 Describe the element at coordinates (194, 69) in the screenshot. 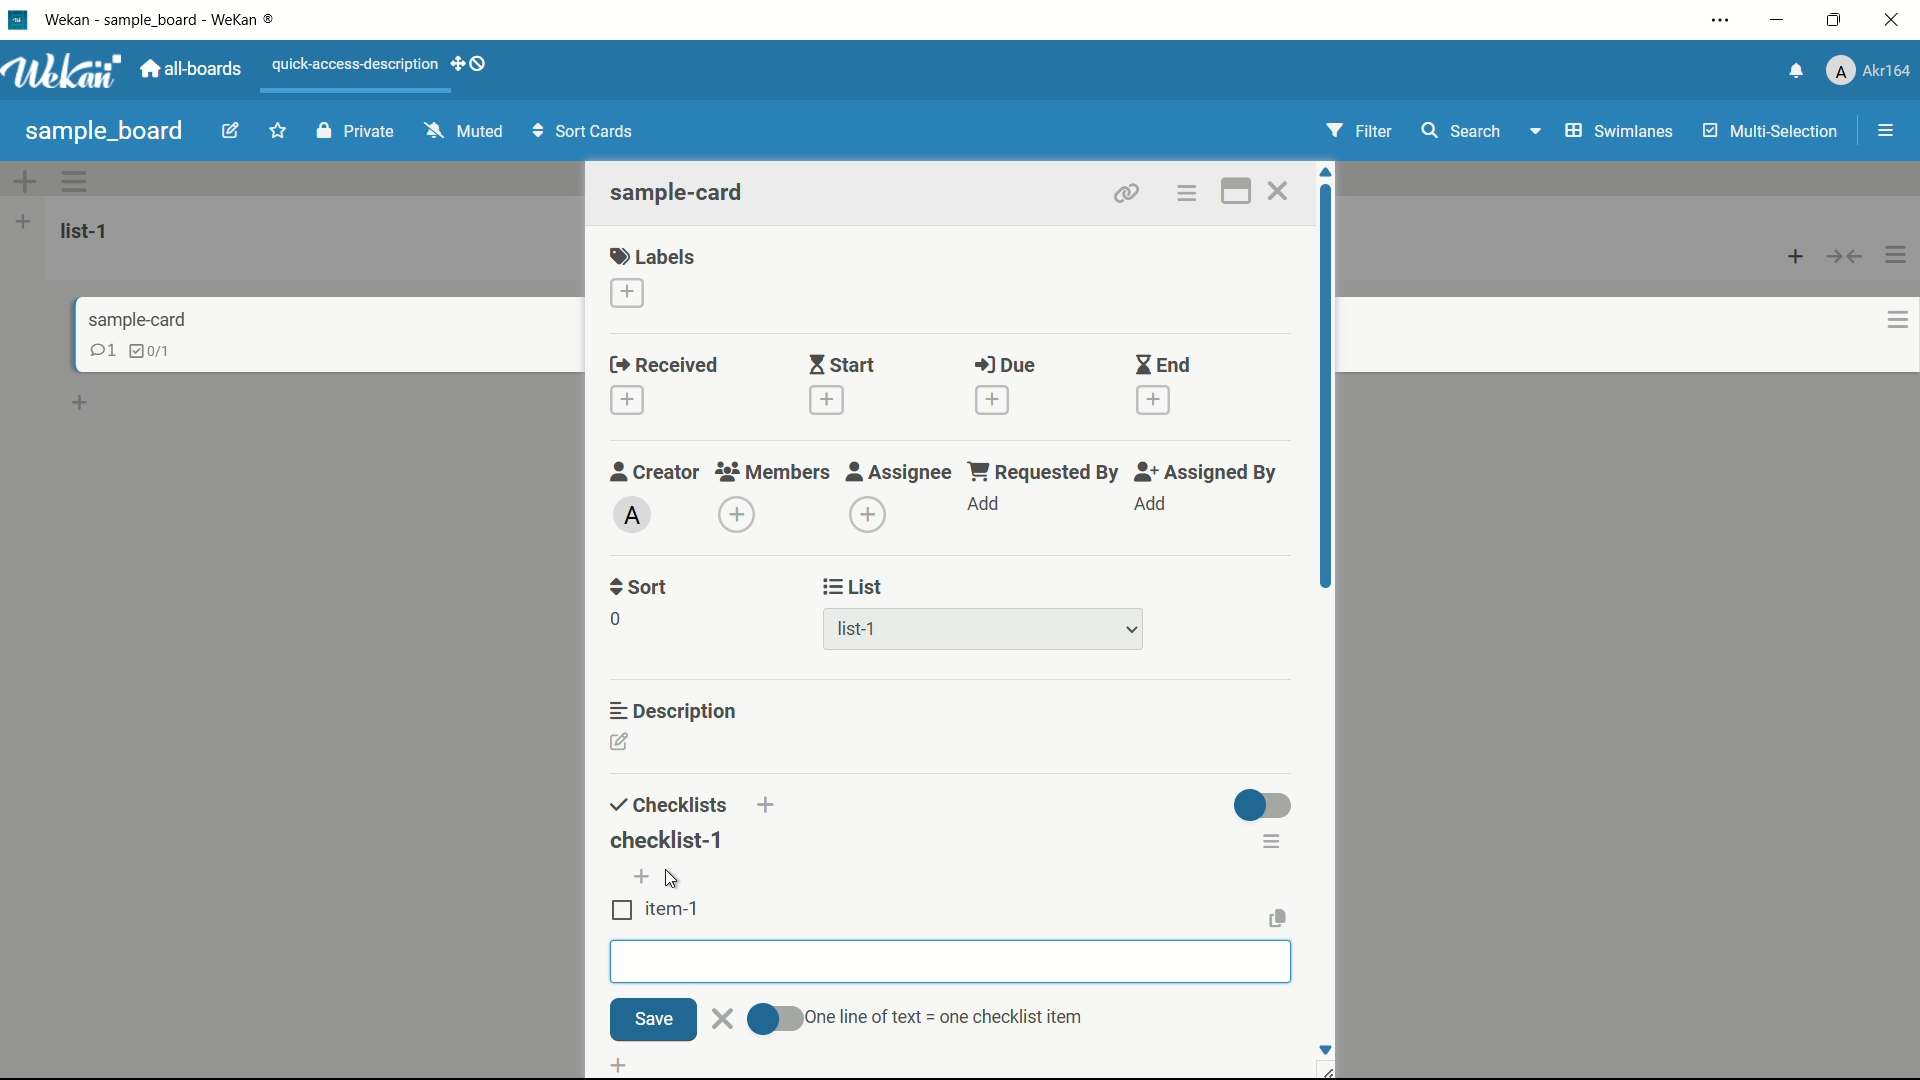

I see `all boards` at that location.